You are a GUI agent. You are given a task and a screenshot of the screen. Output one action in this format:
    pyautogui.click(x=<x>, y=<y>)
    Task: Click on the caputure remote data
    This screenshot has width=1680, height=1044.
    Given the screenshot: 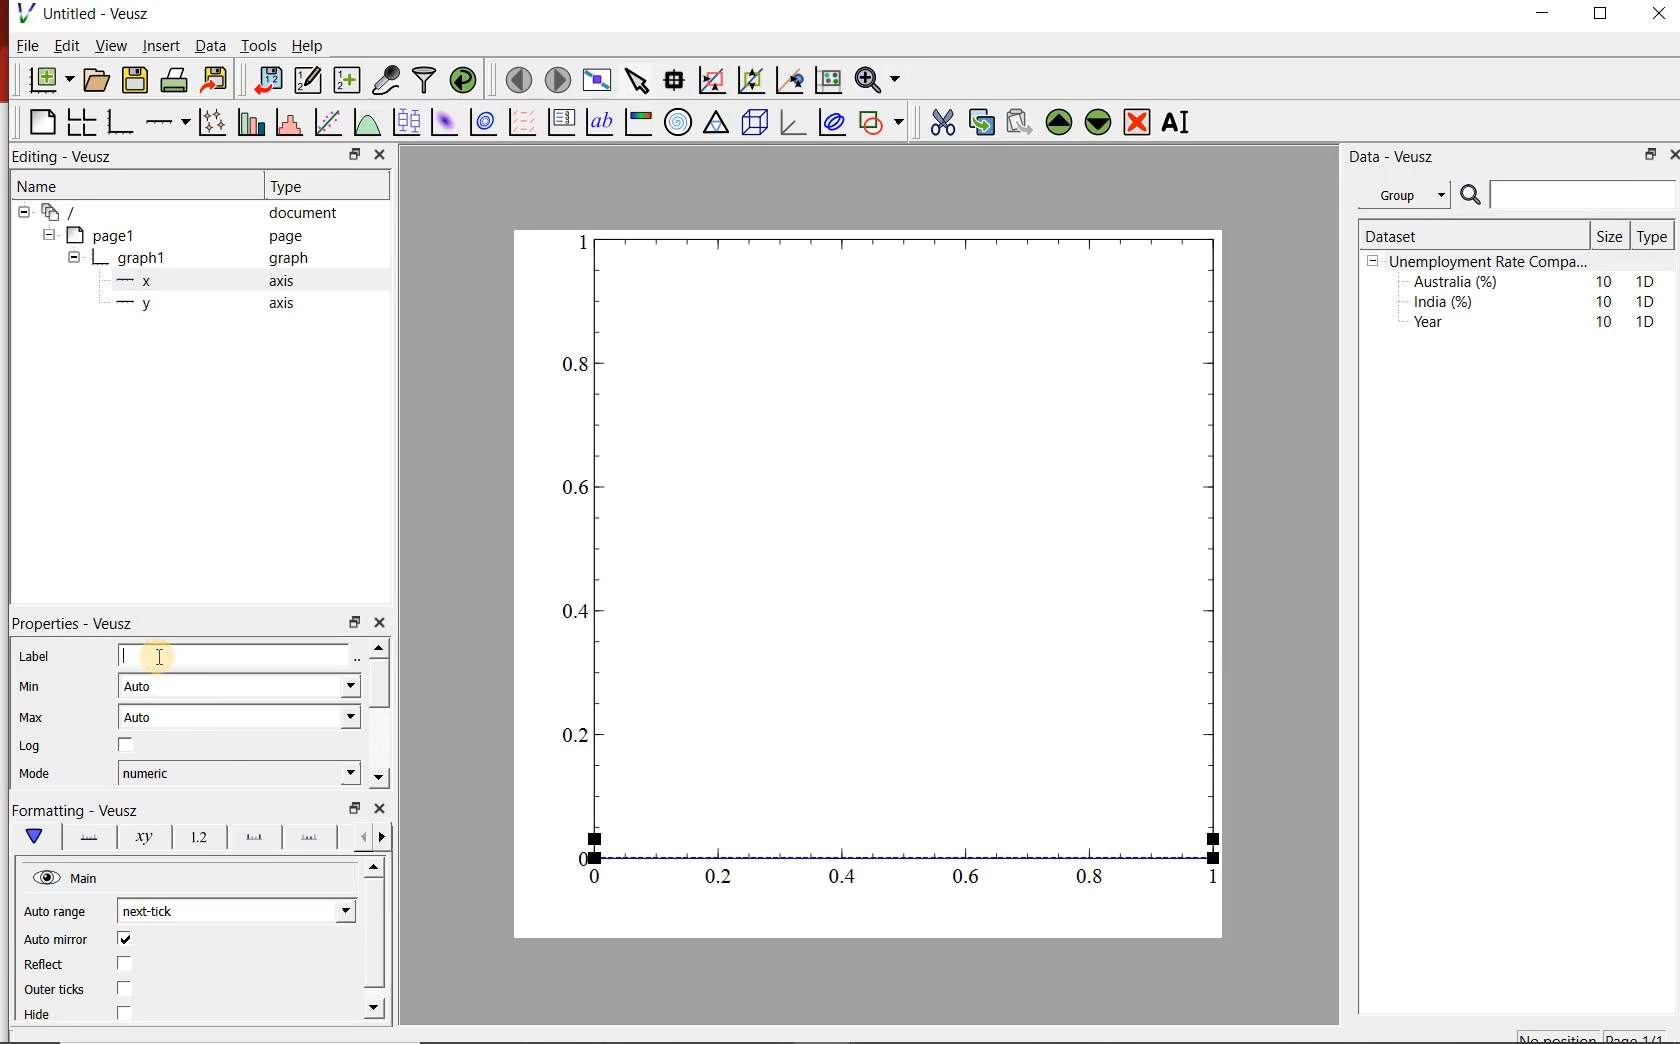 What is the action you would take?
    pyautogui.click(x=388, y=79)
    